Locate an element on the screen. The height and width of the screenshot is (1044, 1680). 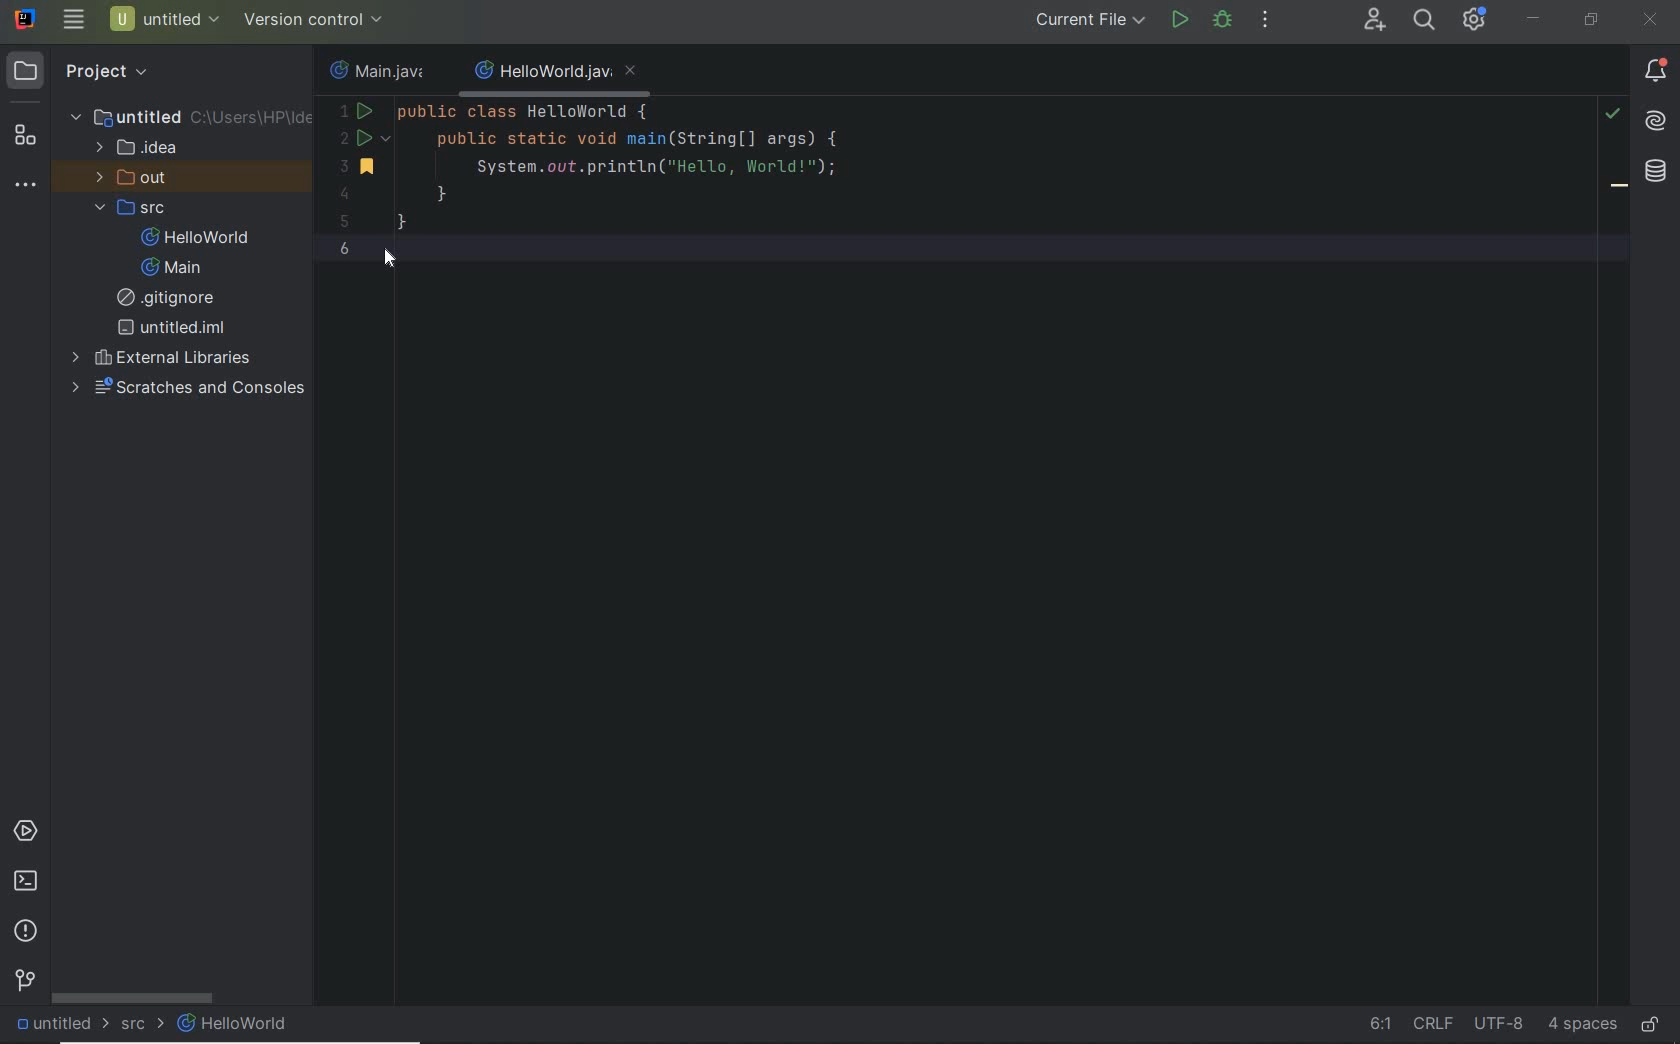
fine encoding is located at coordinates (1498, 1026).